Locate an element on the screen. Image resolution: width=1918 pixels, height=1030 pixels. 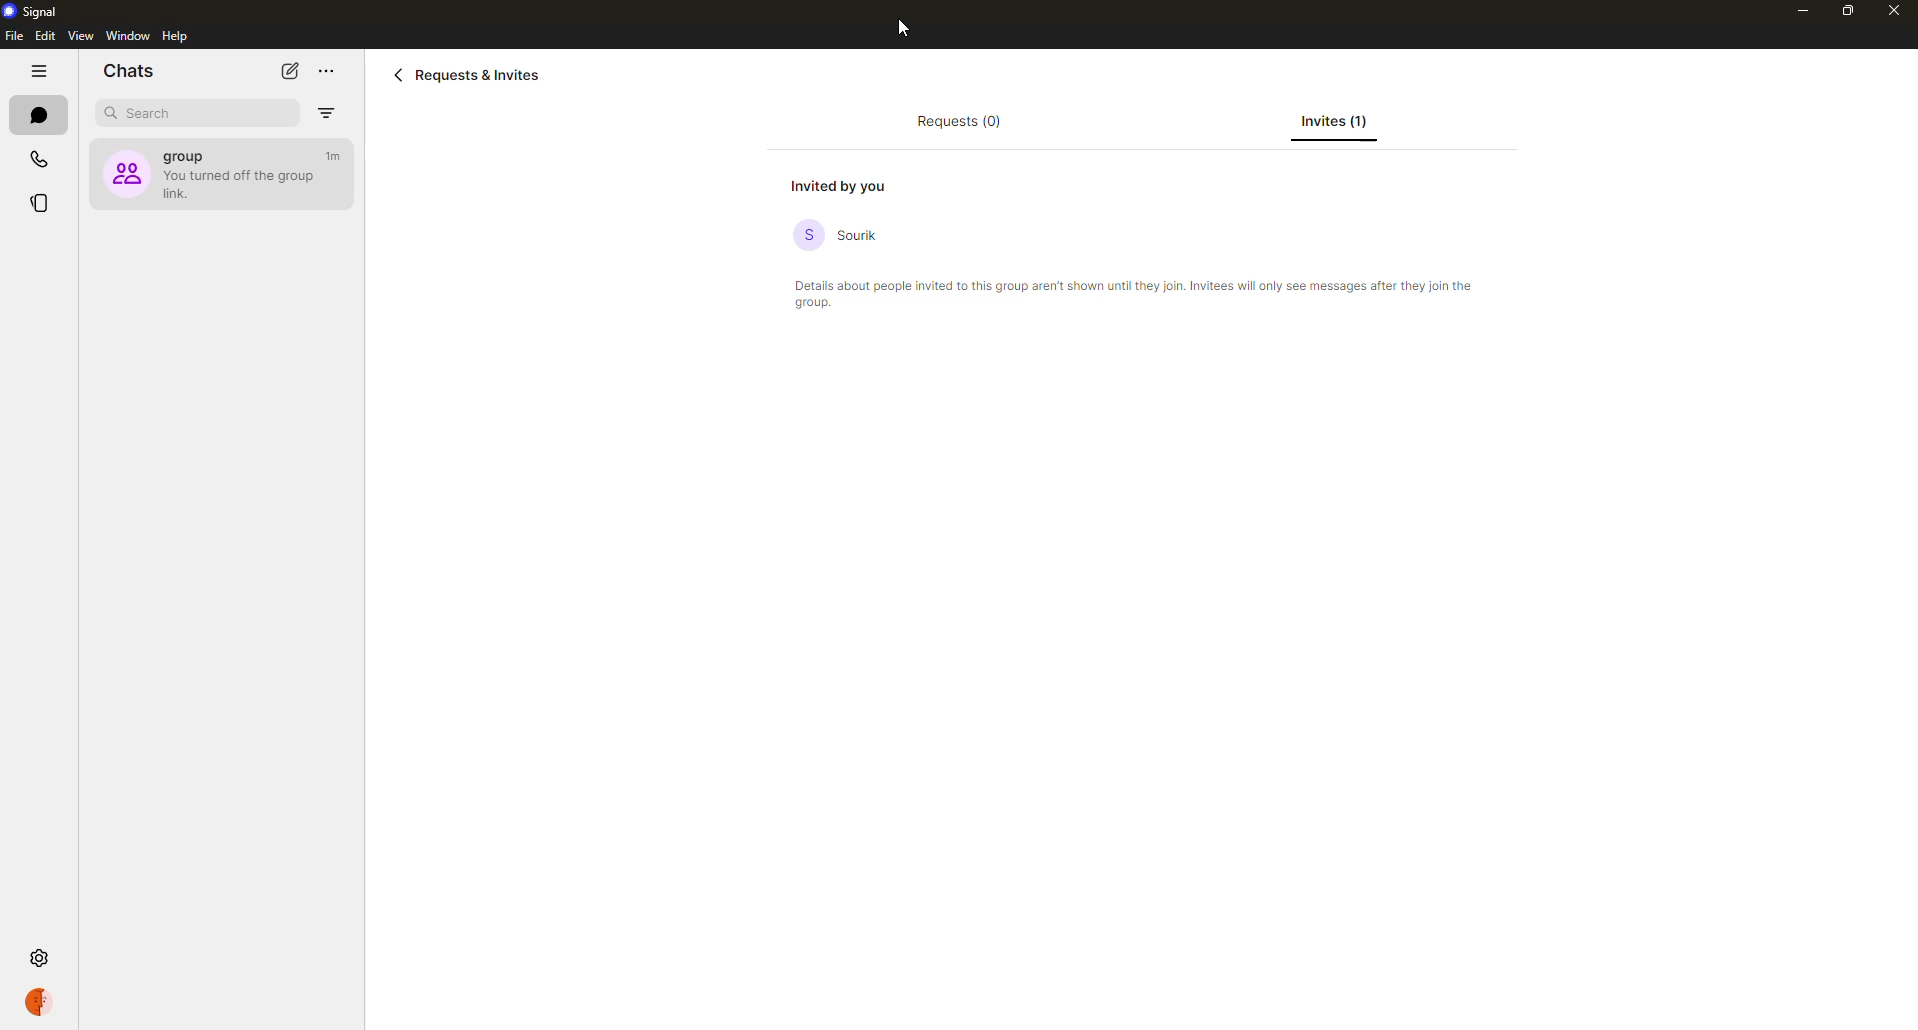
requests & invites is located at coordinates (472, 74).